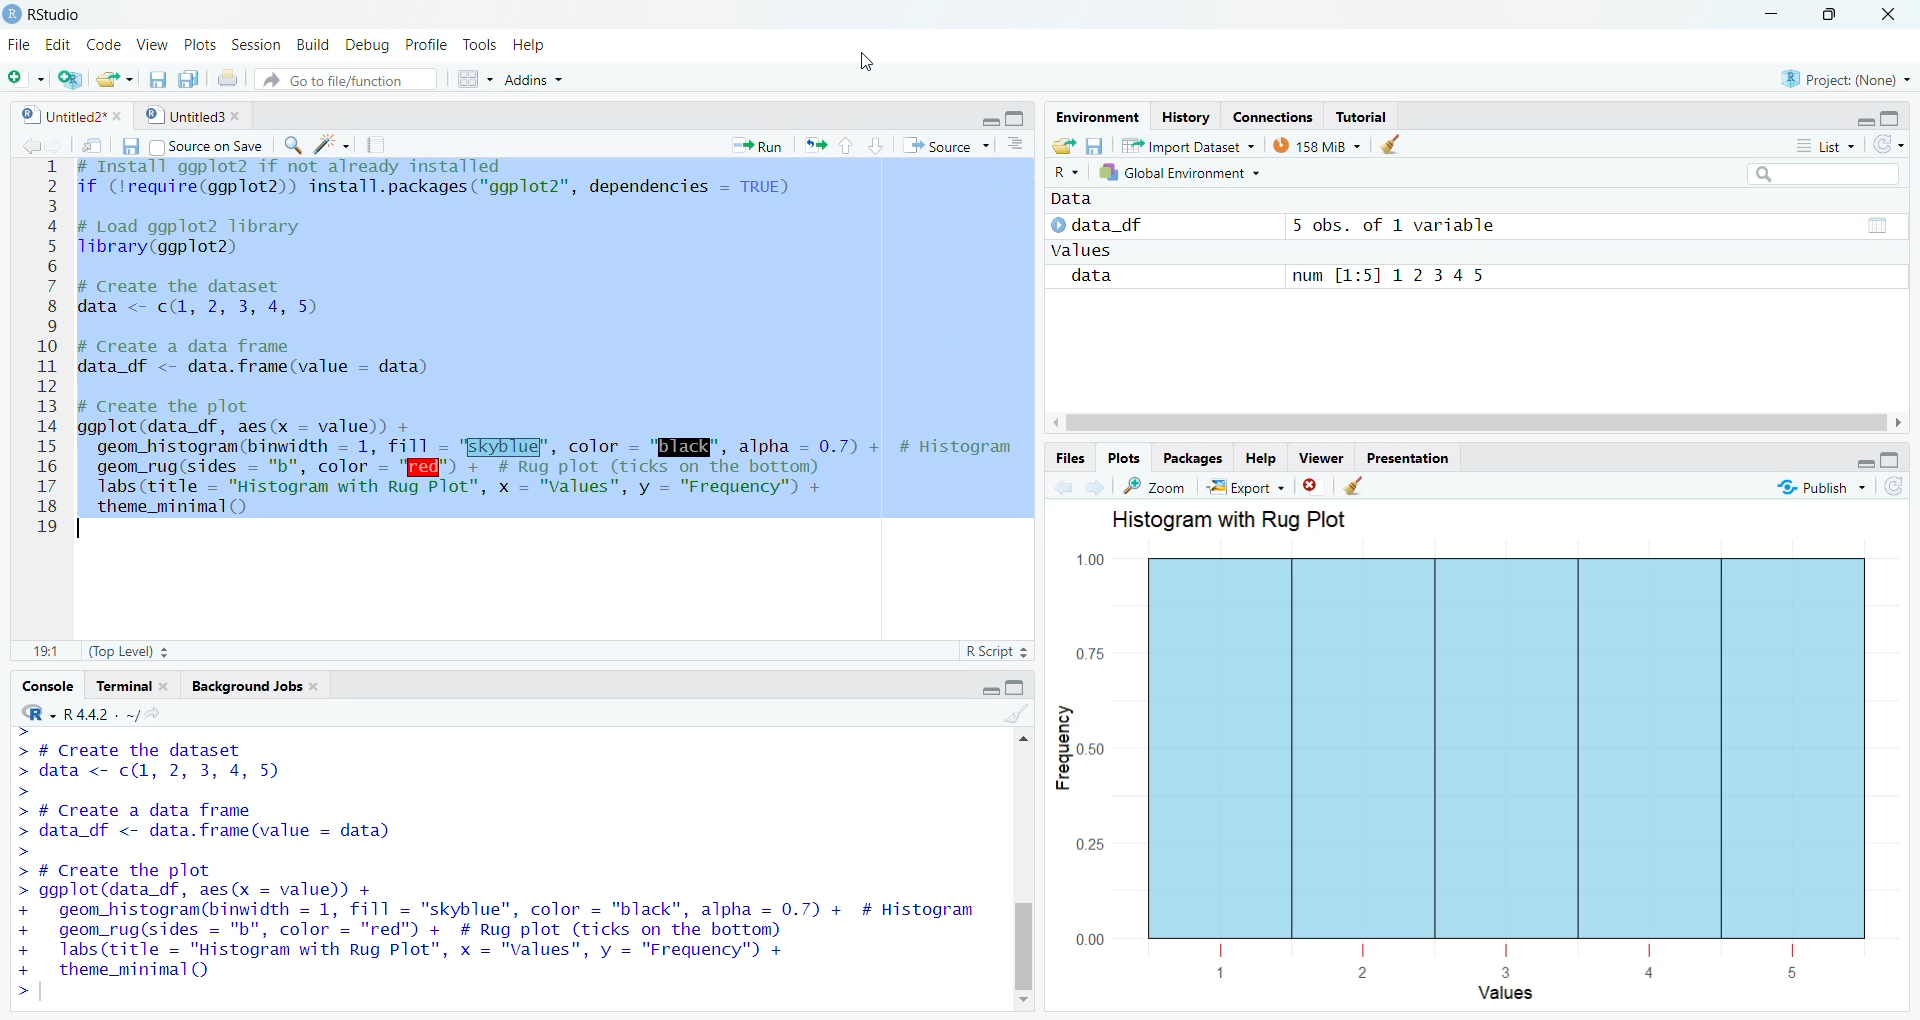  What do you see at coordinates (53, 43) in the screenshot?
I see `Edit` at bounding box center [53, 43].